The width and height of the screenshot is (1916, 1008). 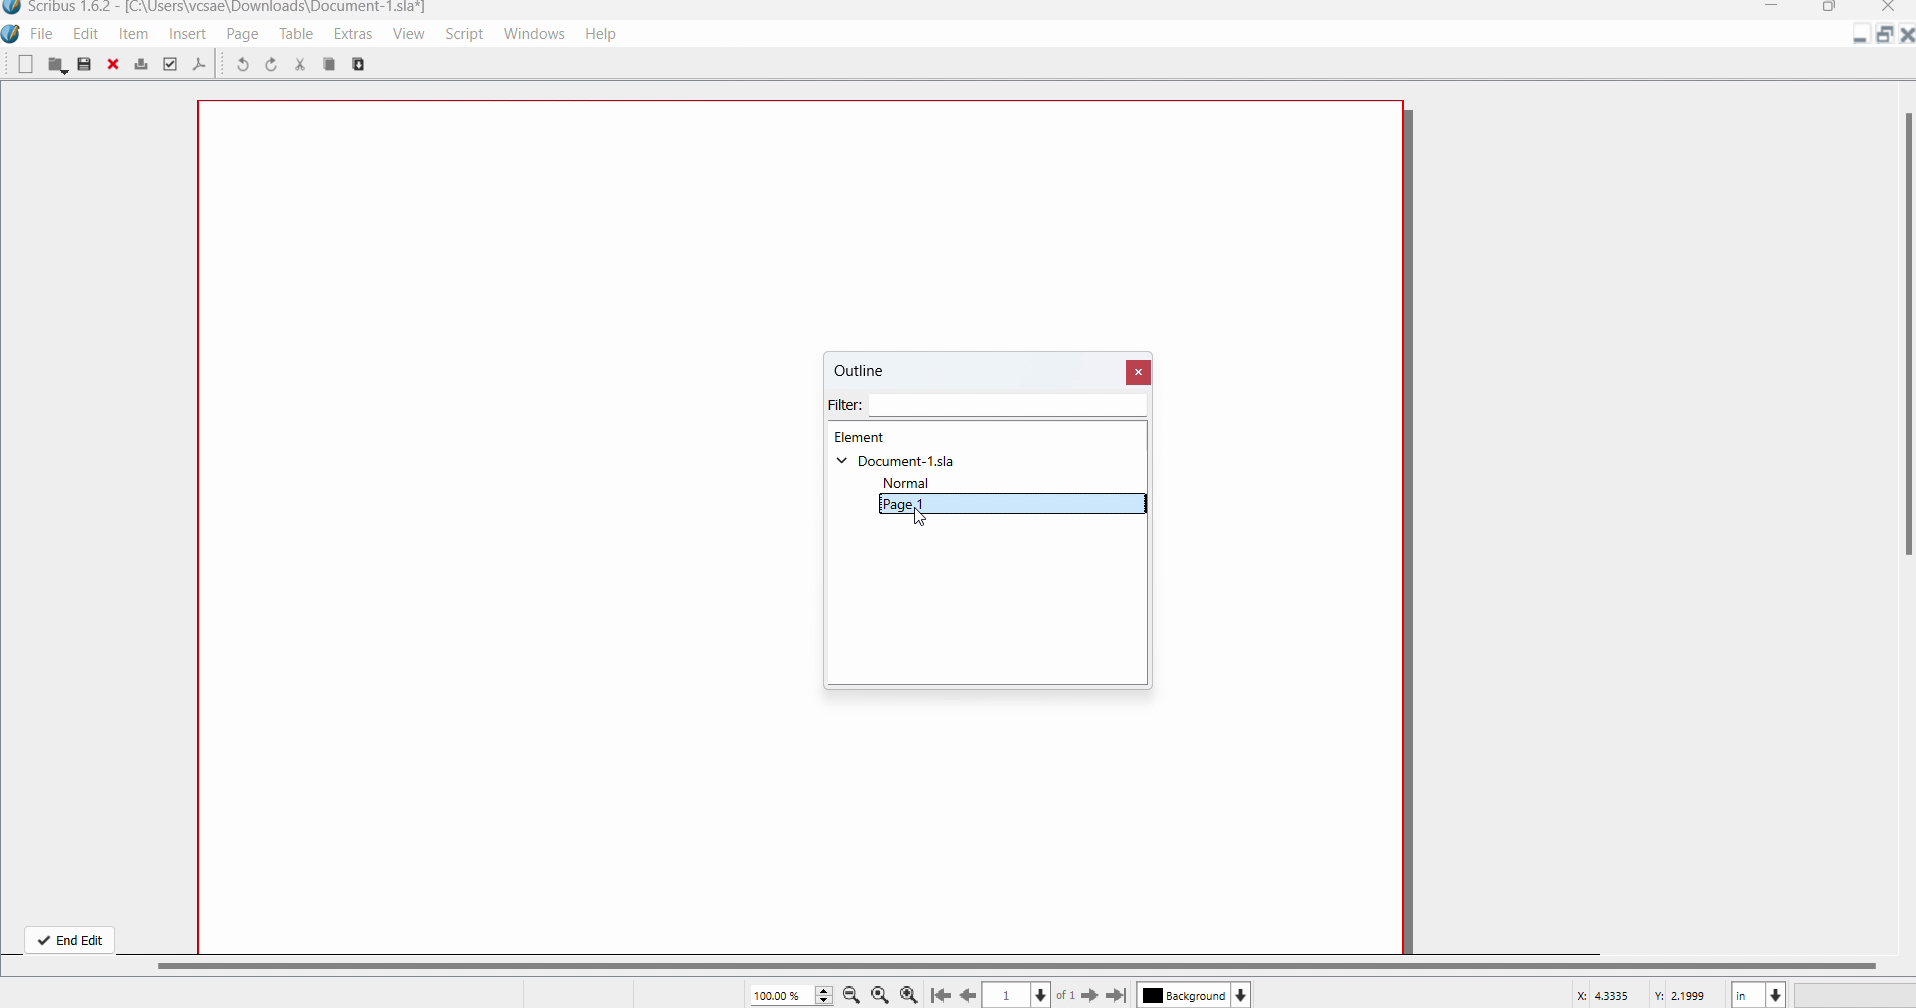 What do you see at coordinates (1182, 996) in the screenshot?
I see `background` at bounding box center [1182, 996].